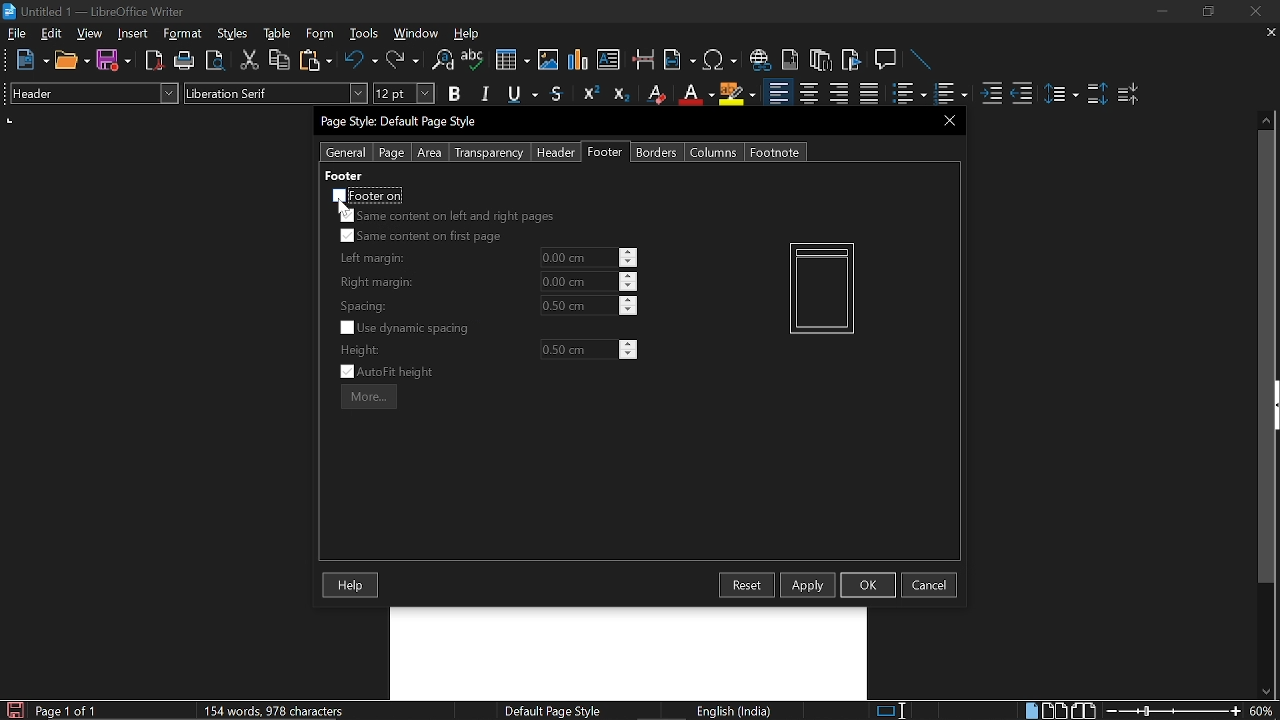 The height and width of the screenshot is (720, 1280). I want to click on Open, so click(72, 61).